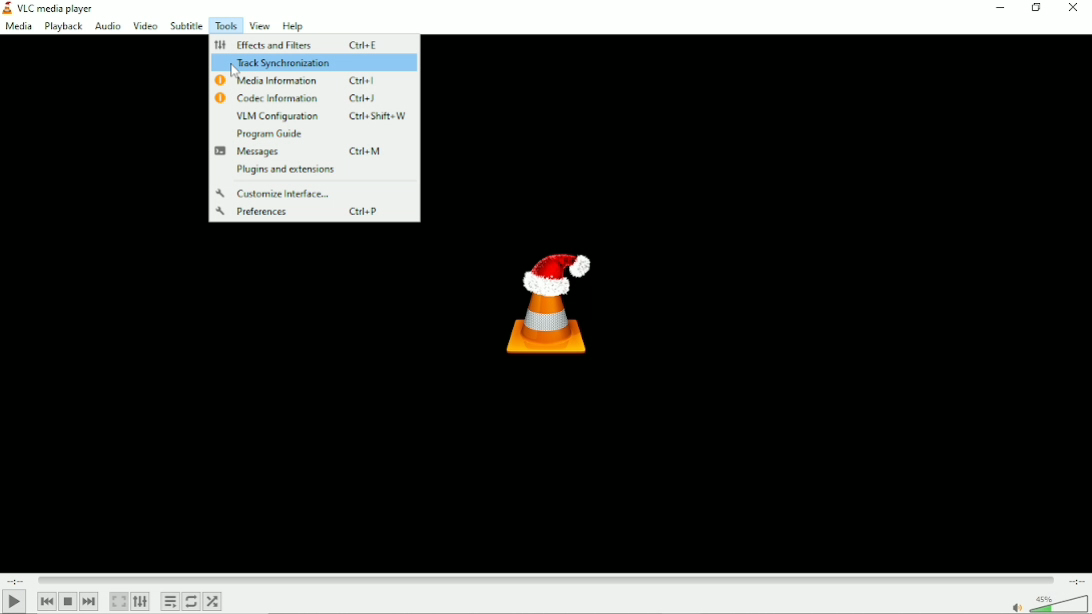 This screenshot has width=1092, height=614. Describe the element at coordinates (312, 81) in the screenshot. I see `Media information` at that location.